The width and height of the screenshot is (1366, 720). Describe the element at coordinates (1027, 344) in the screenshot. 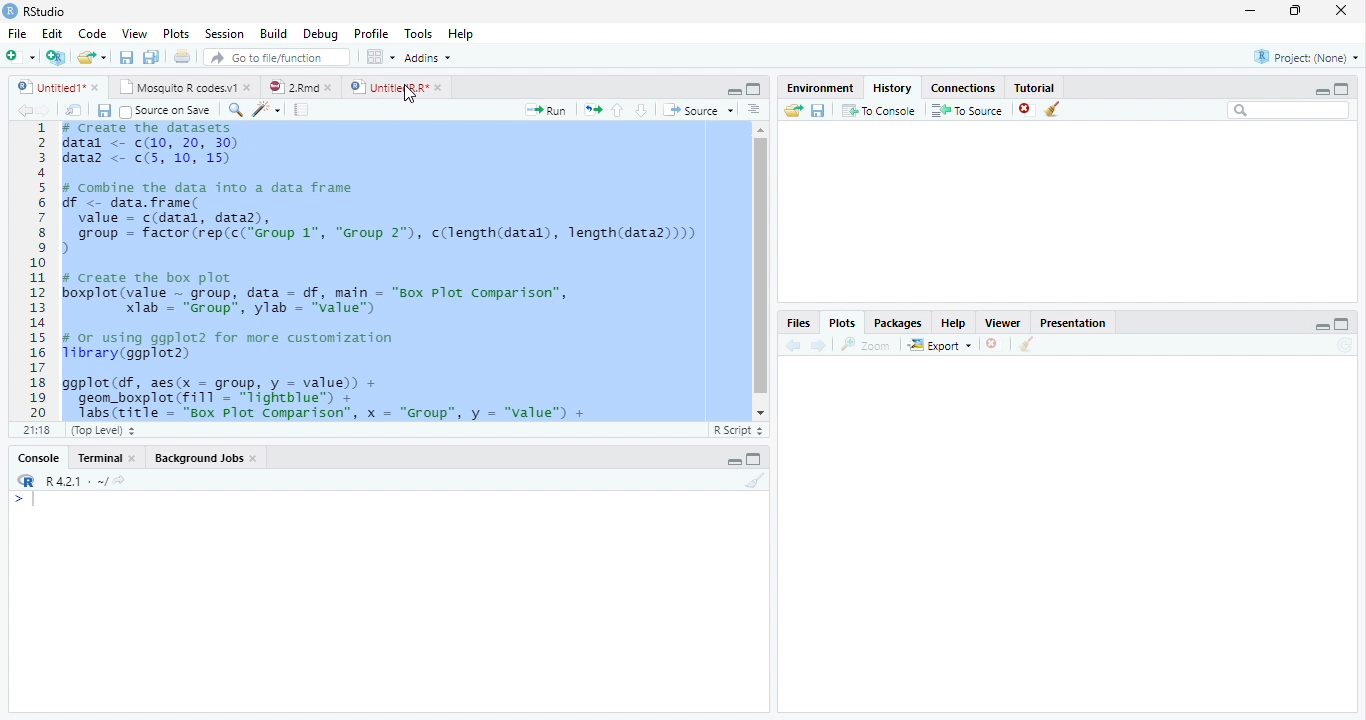

I see `Clear all plots` at that location.